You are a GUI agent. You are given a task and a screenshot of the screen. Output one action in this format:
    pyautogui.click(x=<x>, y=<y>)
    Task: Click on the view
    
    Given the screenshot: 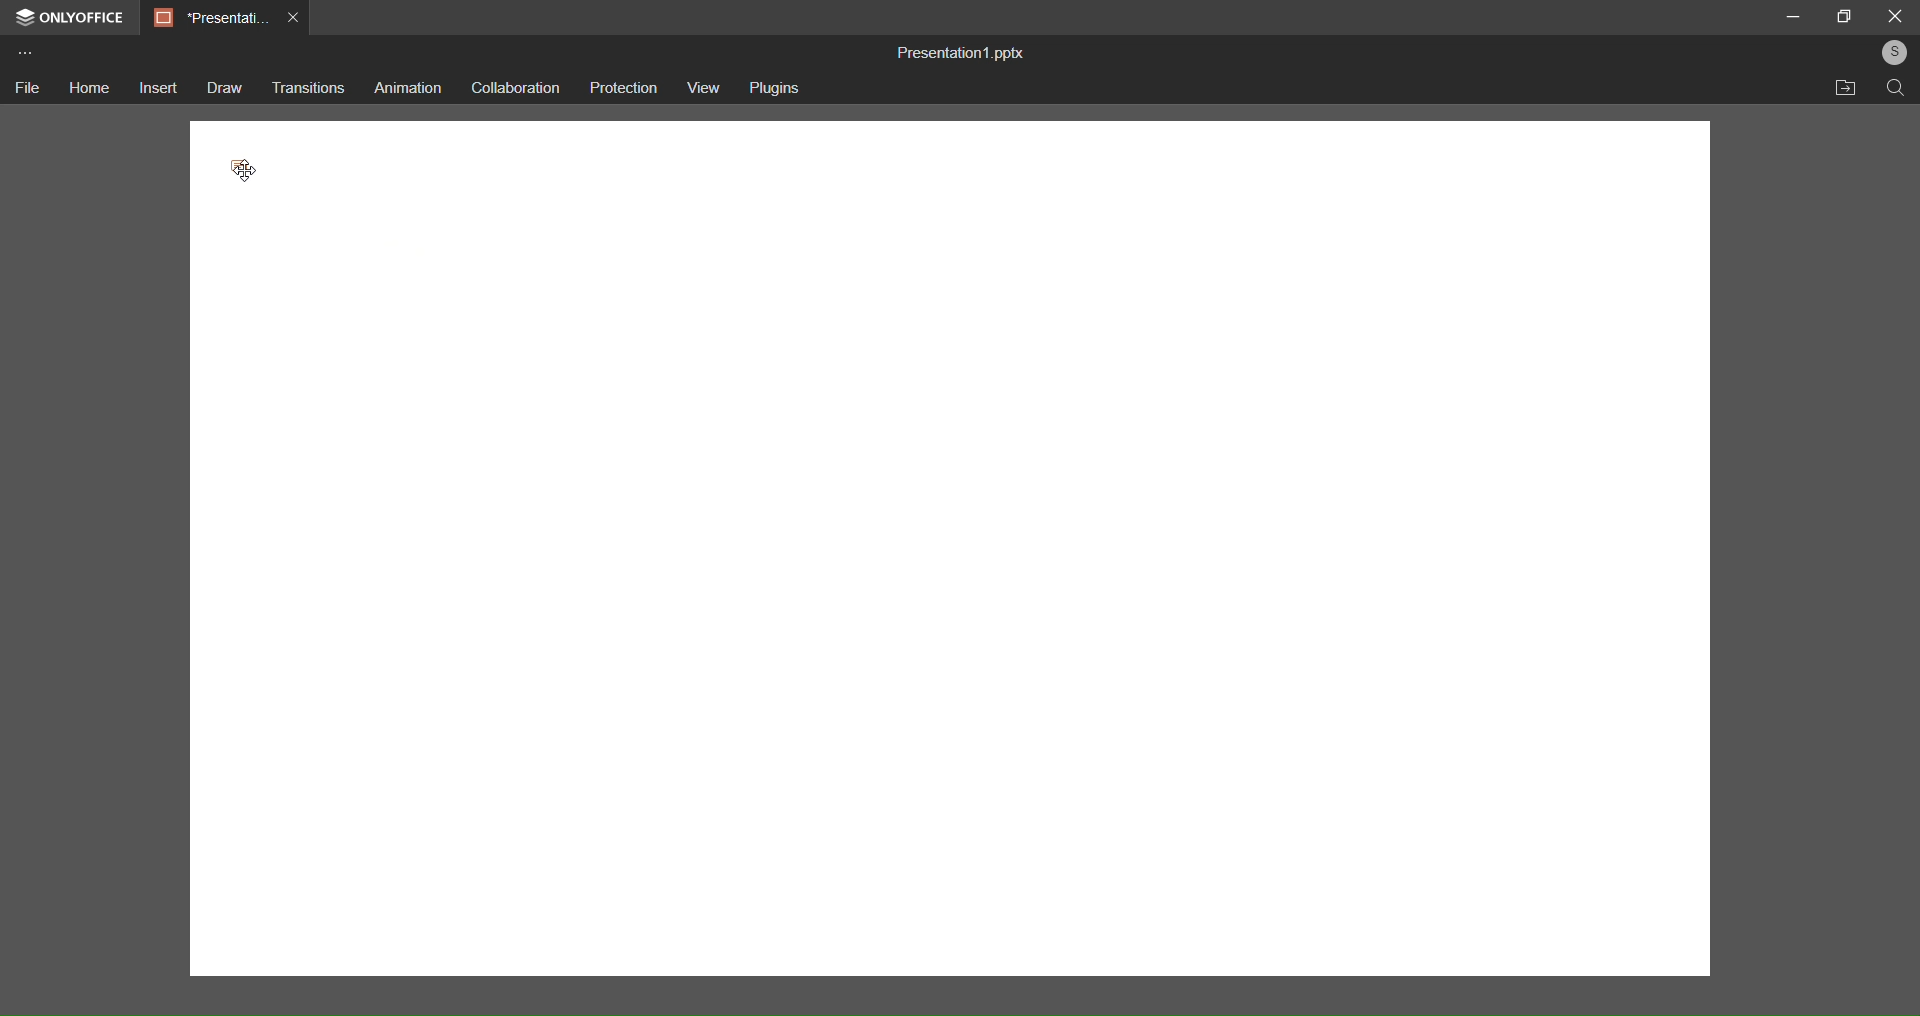 What is the action you would take?
    pyautogui.click(x=703, y=88)
    